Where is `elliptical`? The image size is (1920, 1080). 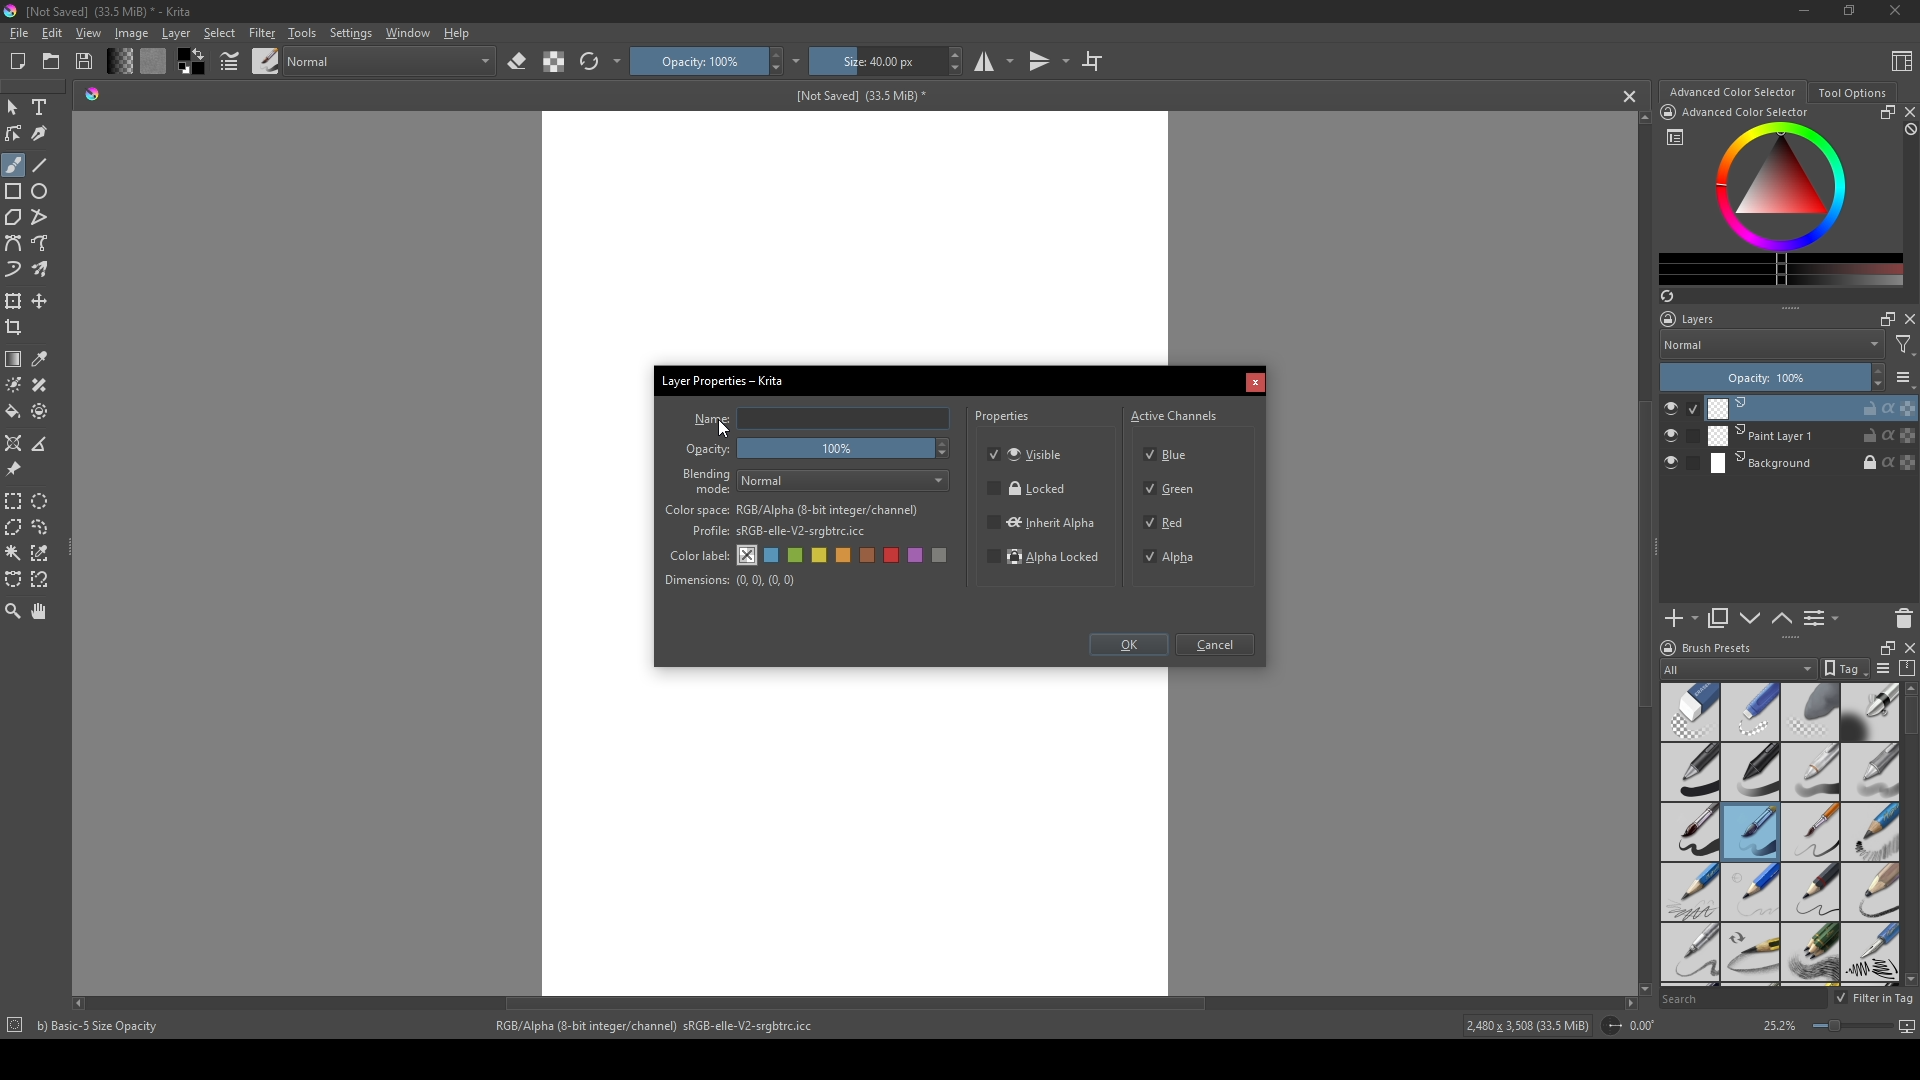 elliptical is located at coordinates (44, 500).